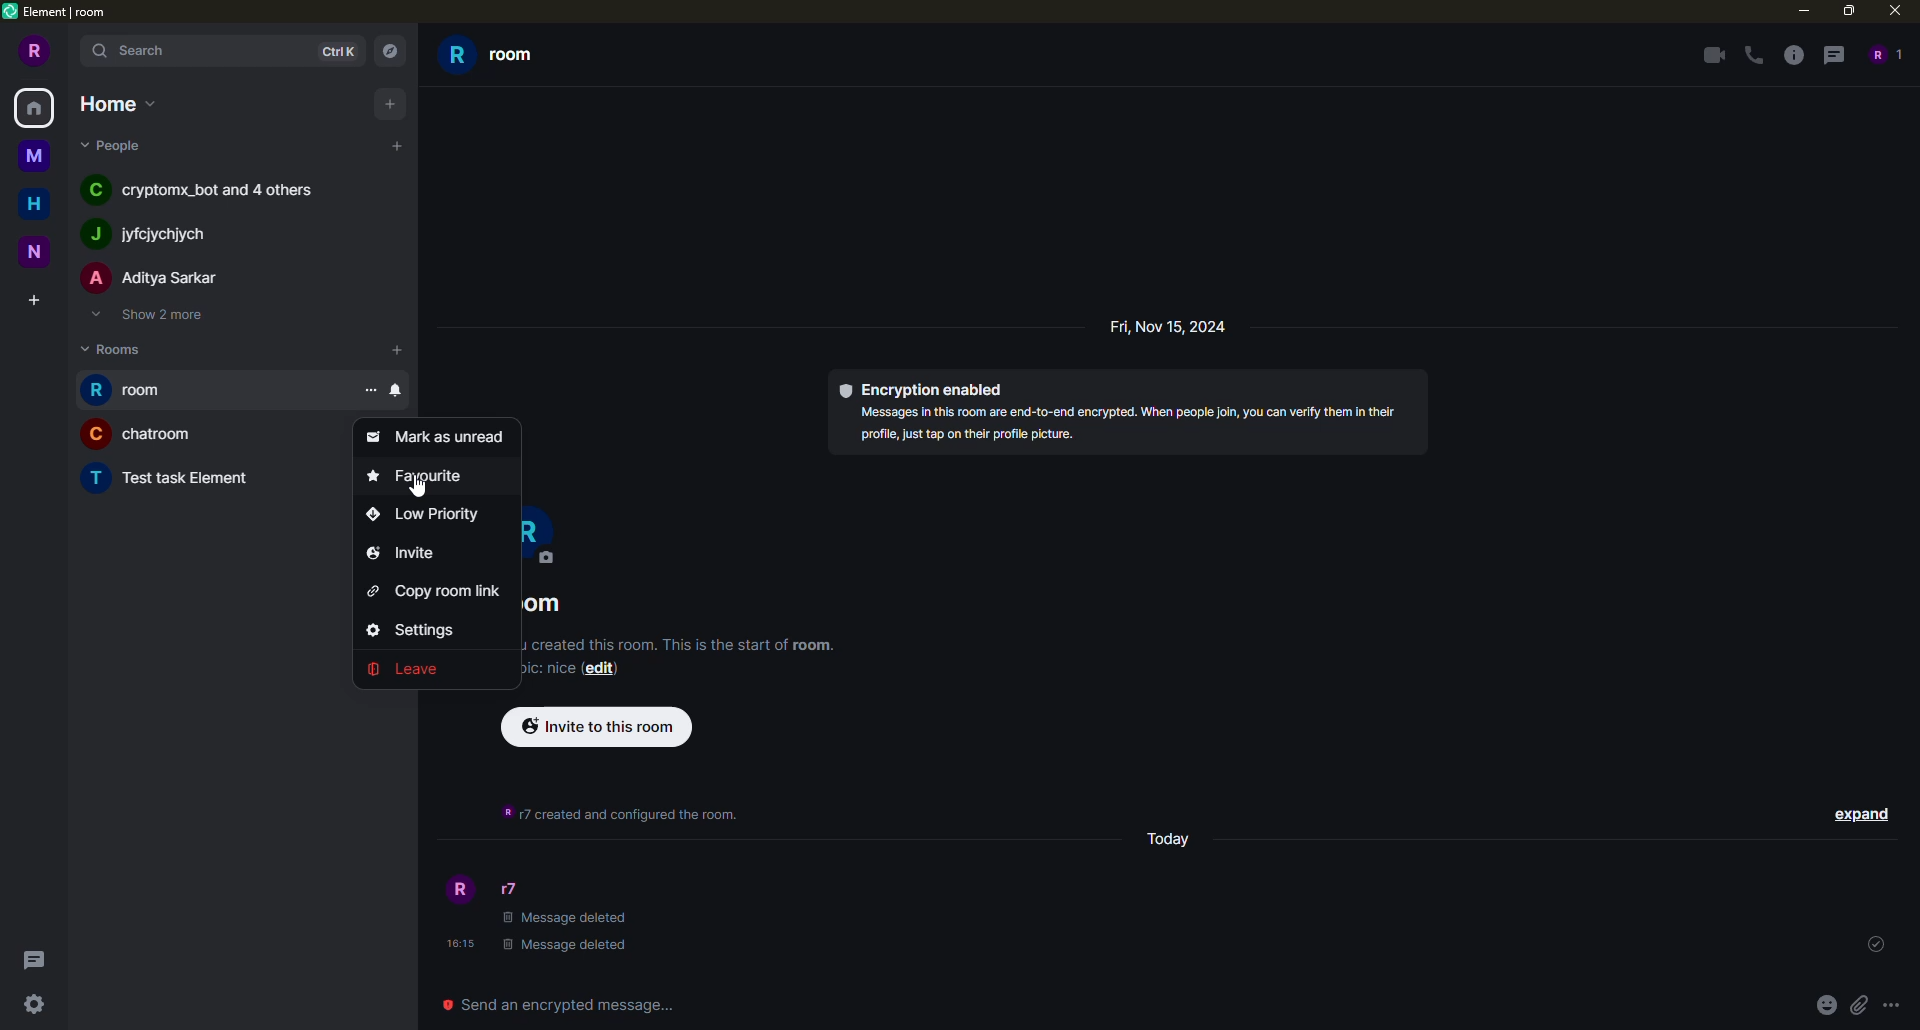 The width and height of the screenshot is (1920, 1030). What do you see at coordinates (1797, 11) in the screenshot?
I see `minimize` at bounding box center [1797, 11].